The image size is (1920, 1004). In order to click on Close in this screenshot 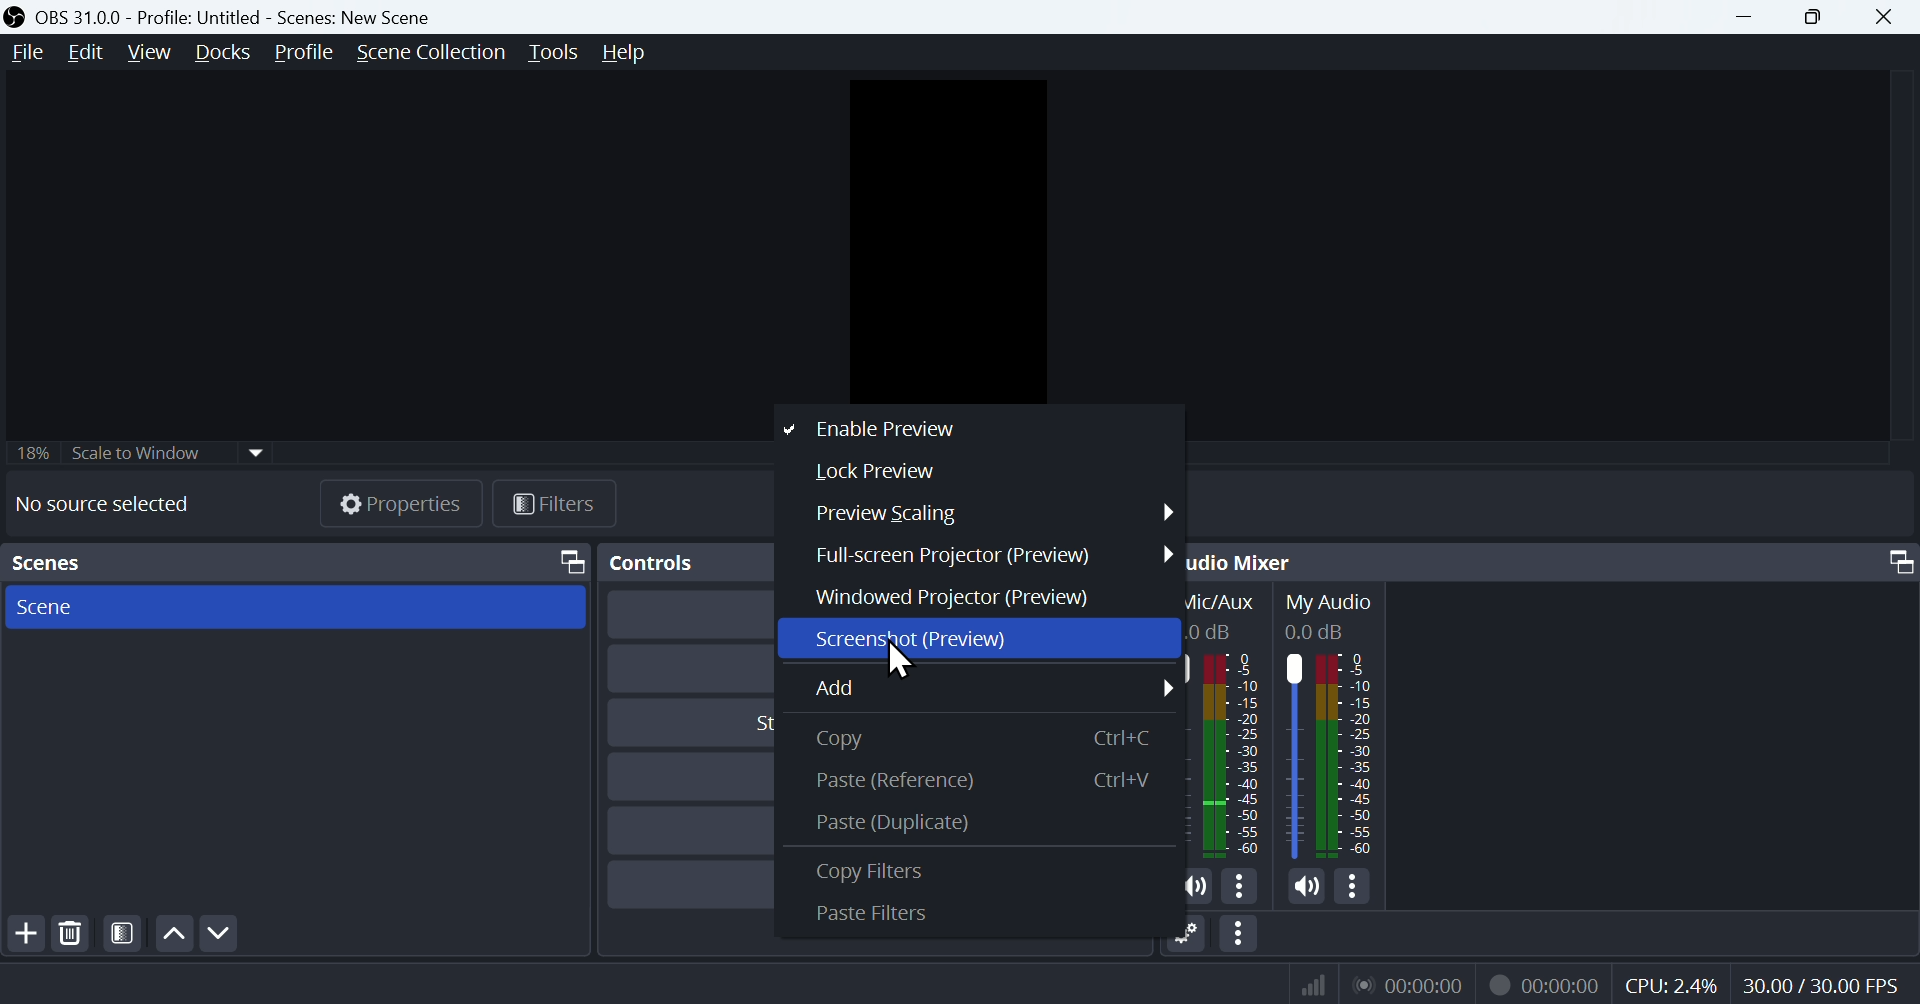, I will do `click(1889, 17)`.